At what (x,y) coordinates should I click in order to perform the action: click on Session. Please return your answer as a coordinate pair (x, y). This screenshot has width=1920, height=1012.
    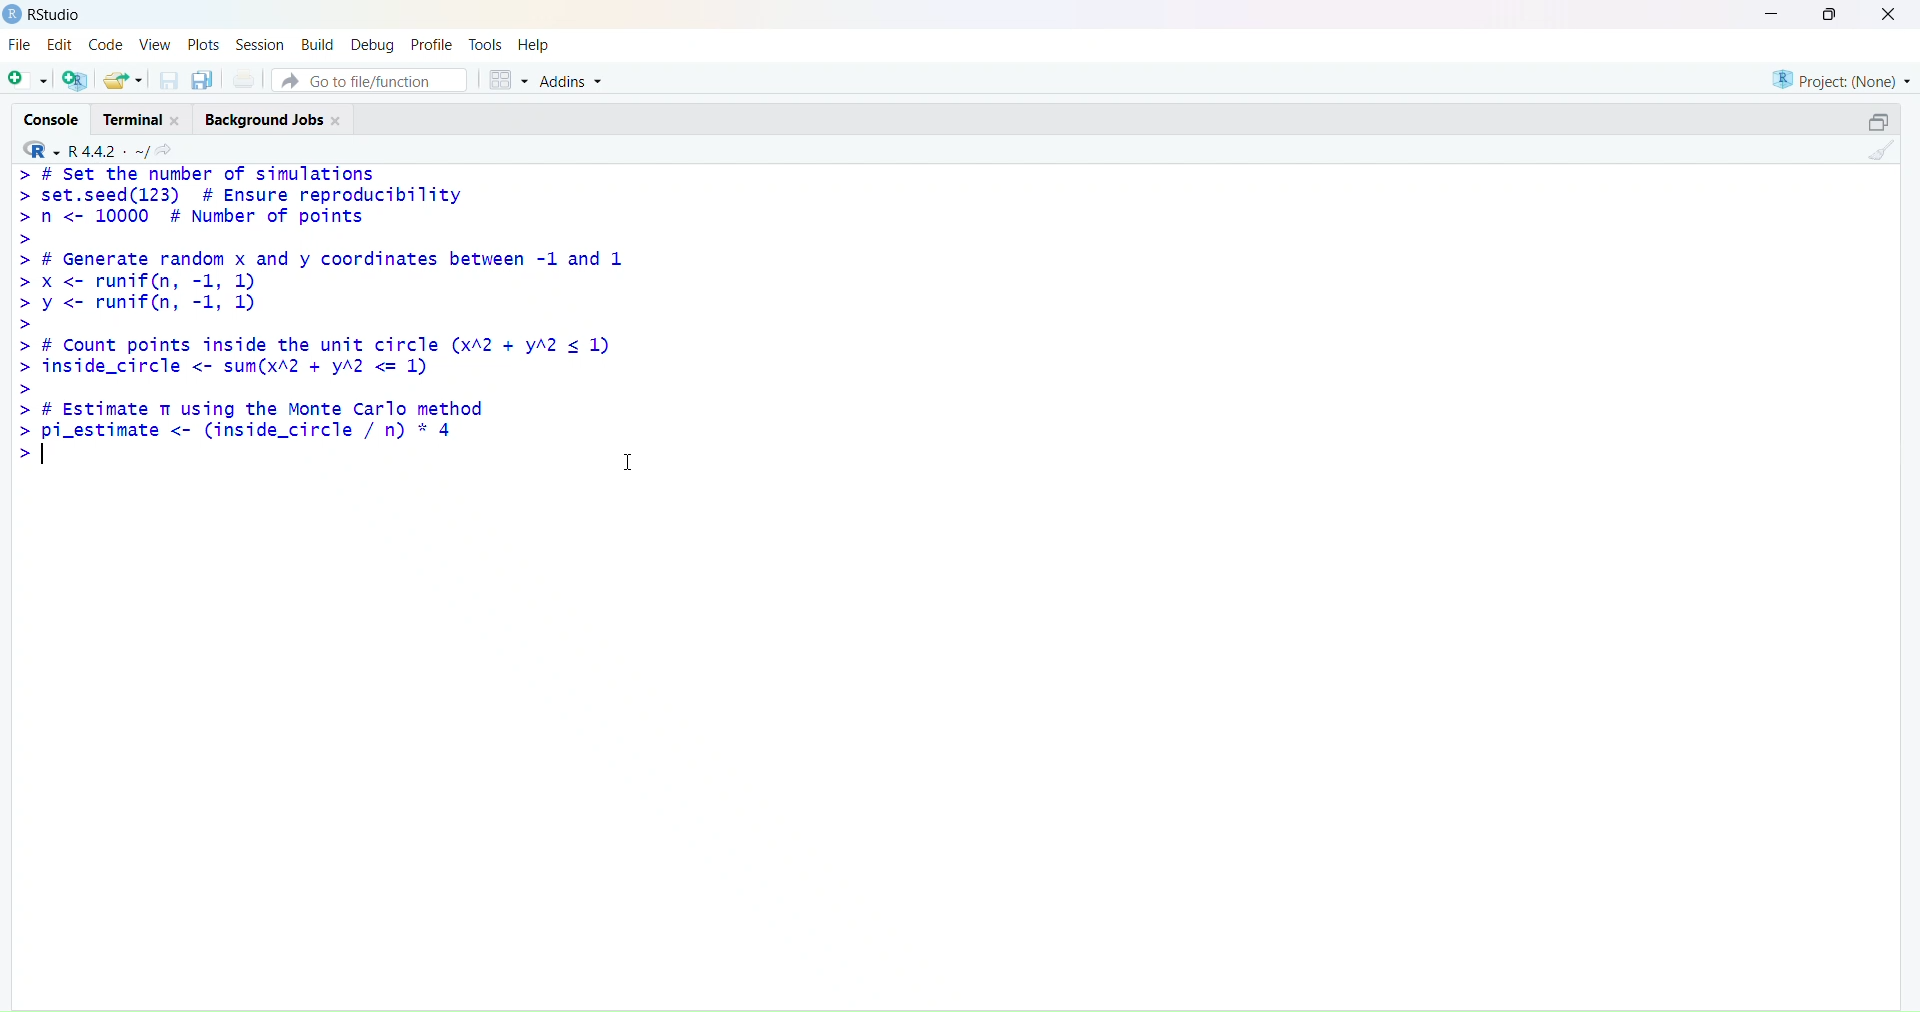
    Looking at the image, I should click on (258, 43).